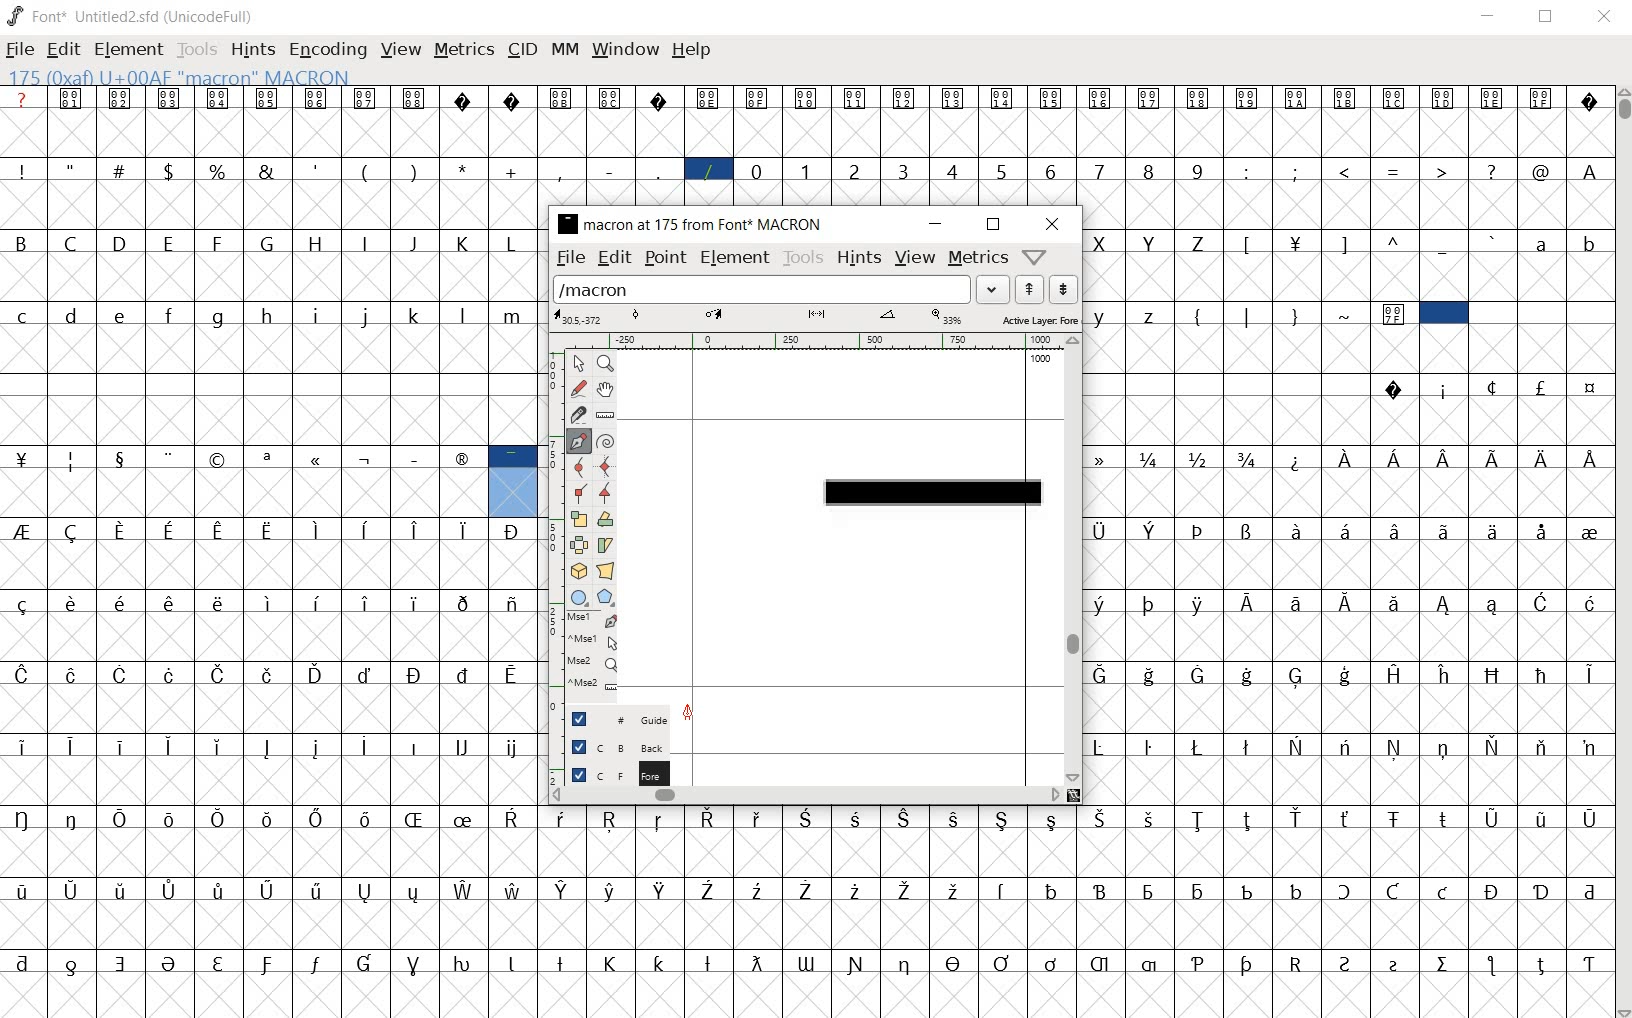 This screenshot has width=1632, height=1018. I want to click on Symbol, so click(1494, 457).